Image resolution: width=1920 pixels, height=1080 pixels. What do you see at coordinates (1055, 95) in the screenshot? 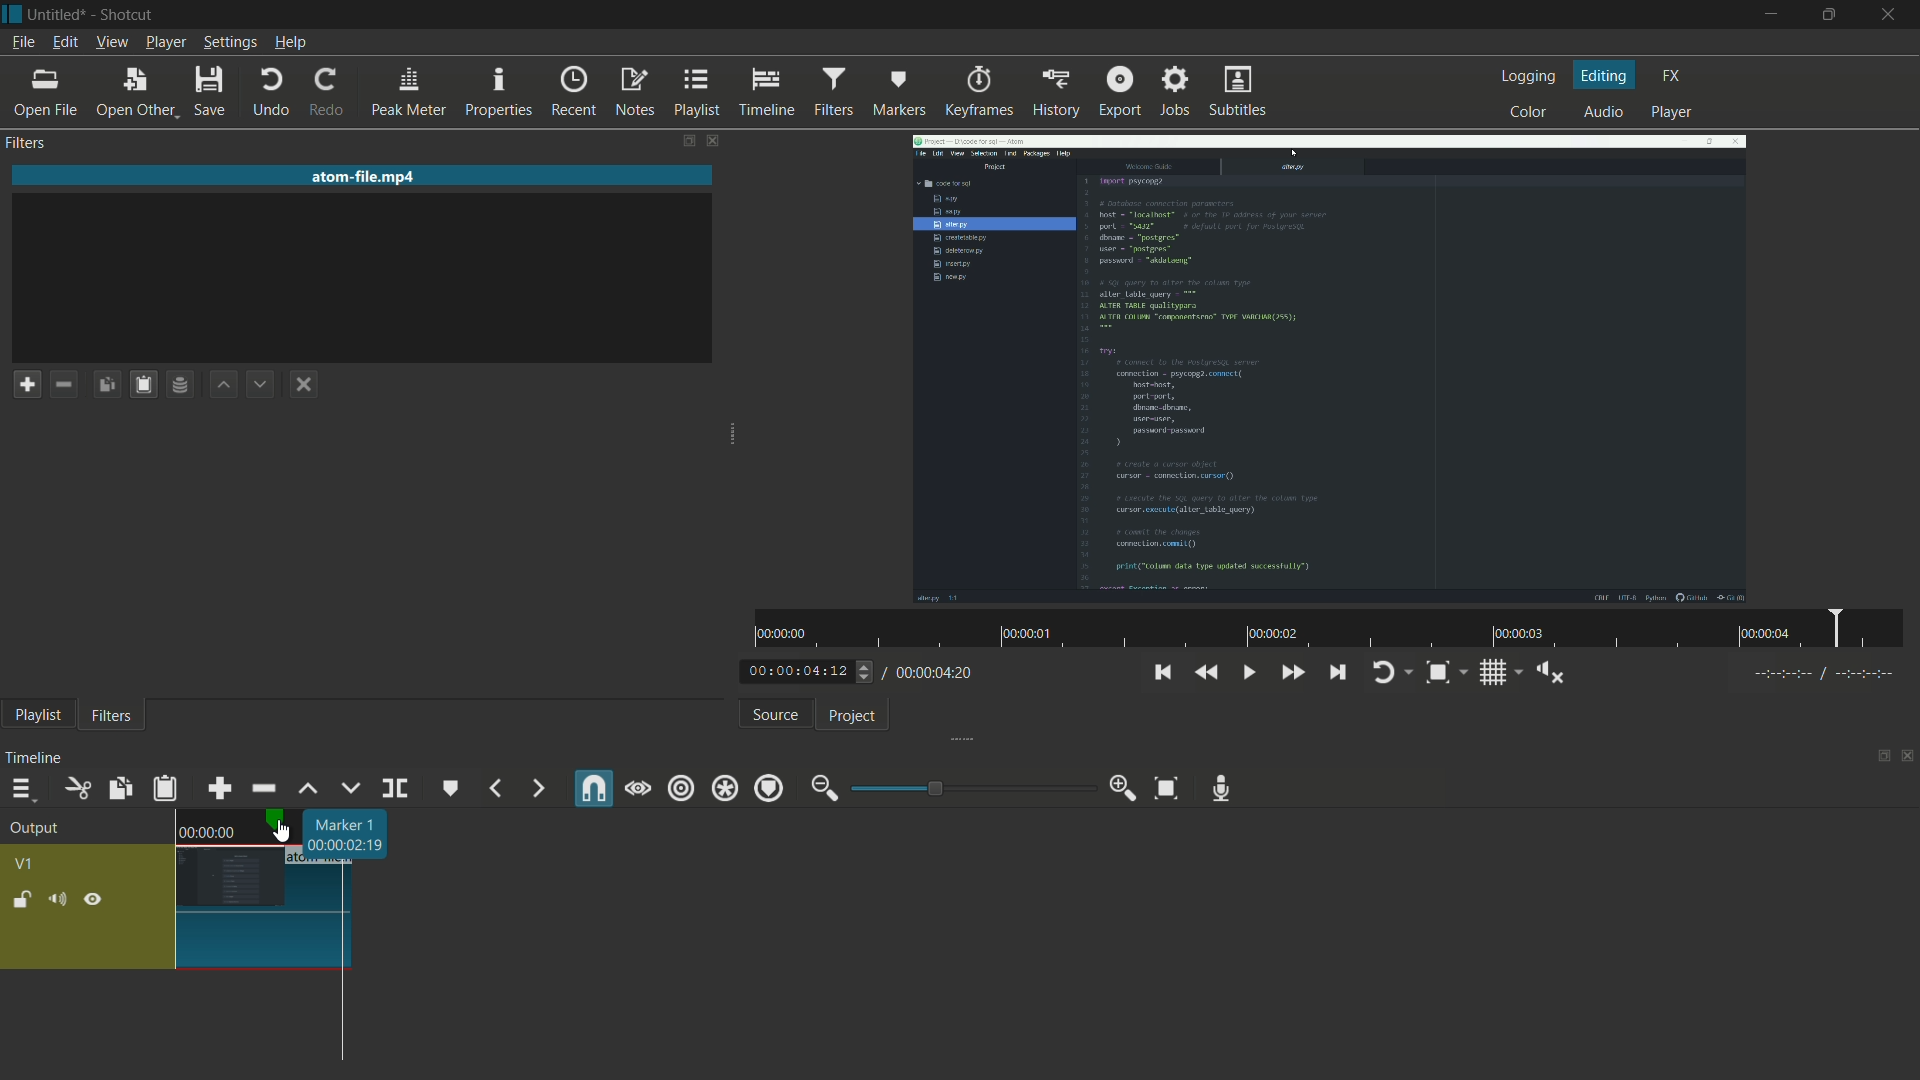
I see `history` at bounding box center [1055, 95].